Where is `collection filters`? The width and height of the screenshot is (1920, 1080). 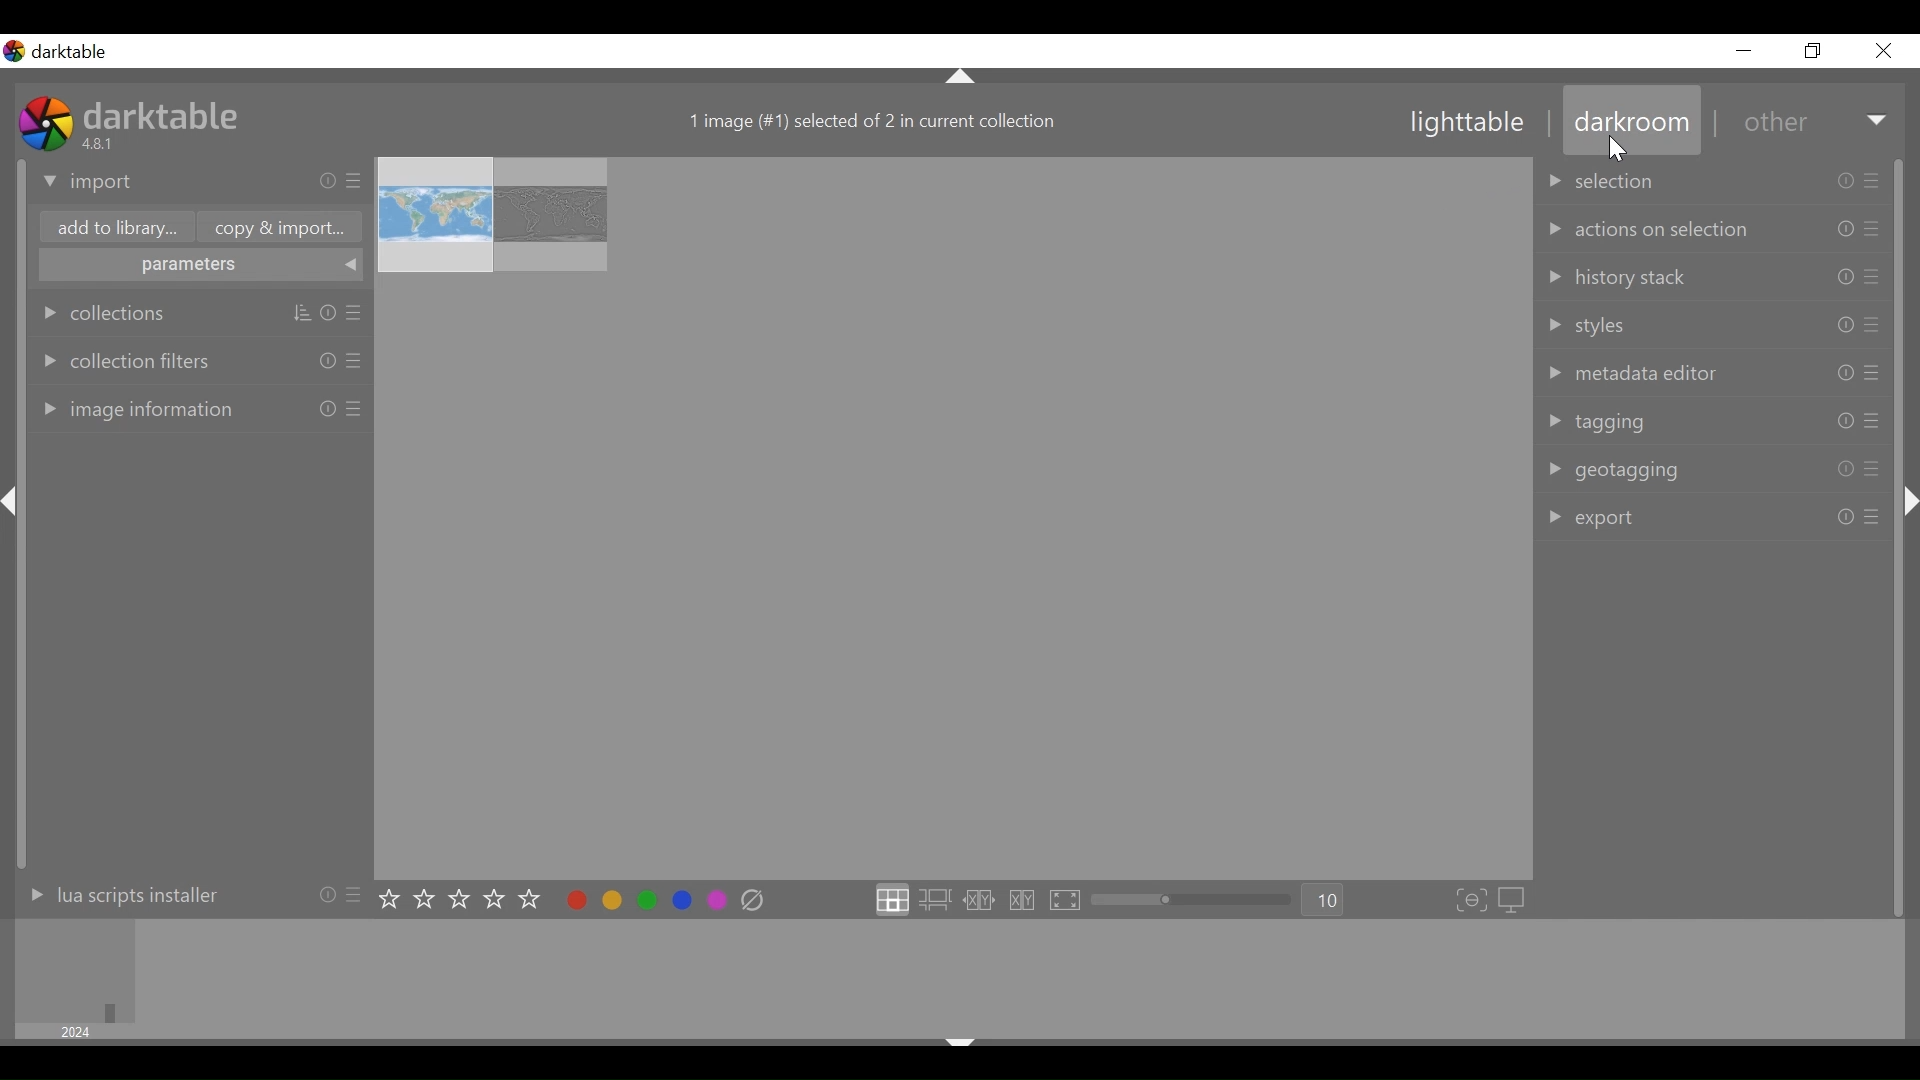
collection filters is located at coordinates (200, 361).